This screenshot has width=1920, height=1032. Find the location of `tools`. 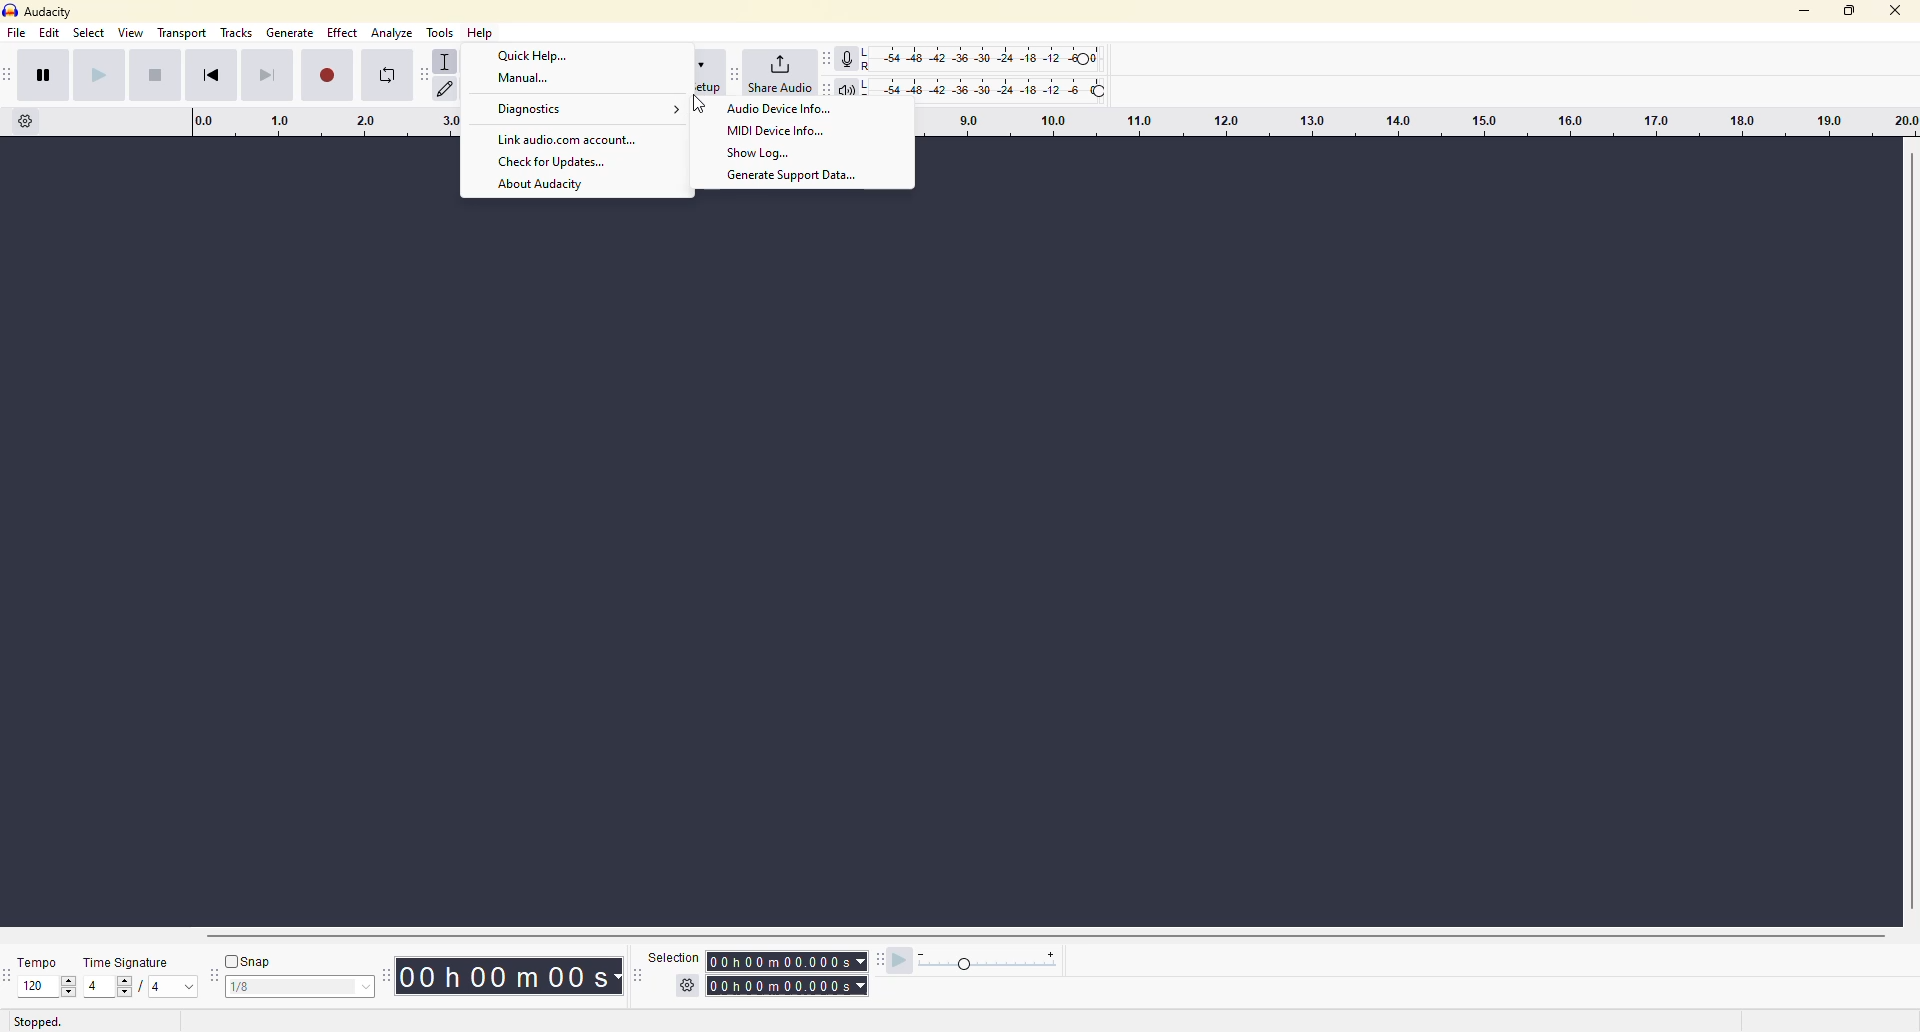

tools is located at coordinates (445, 29).